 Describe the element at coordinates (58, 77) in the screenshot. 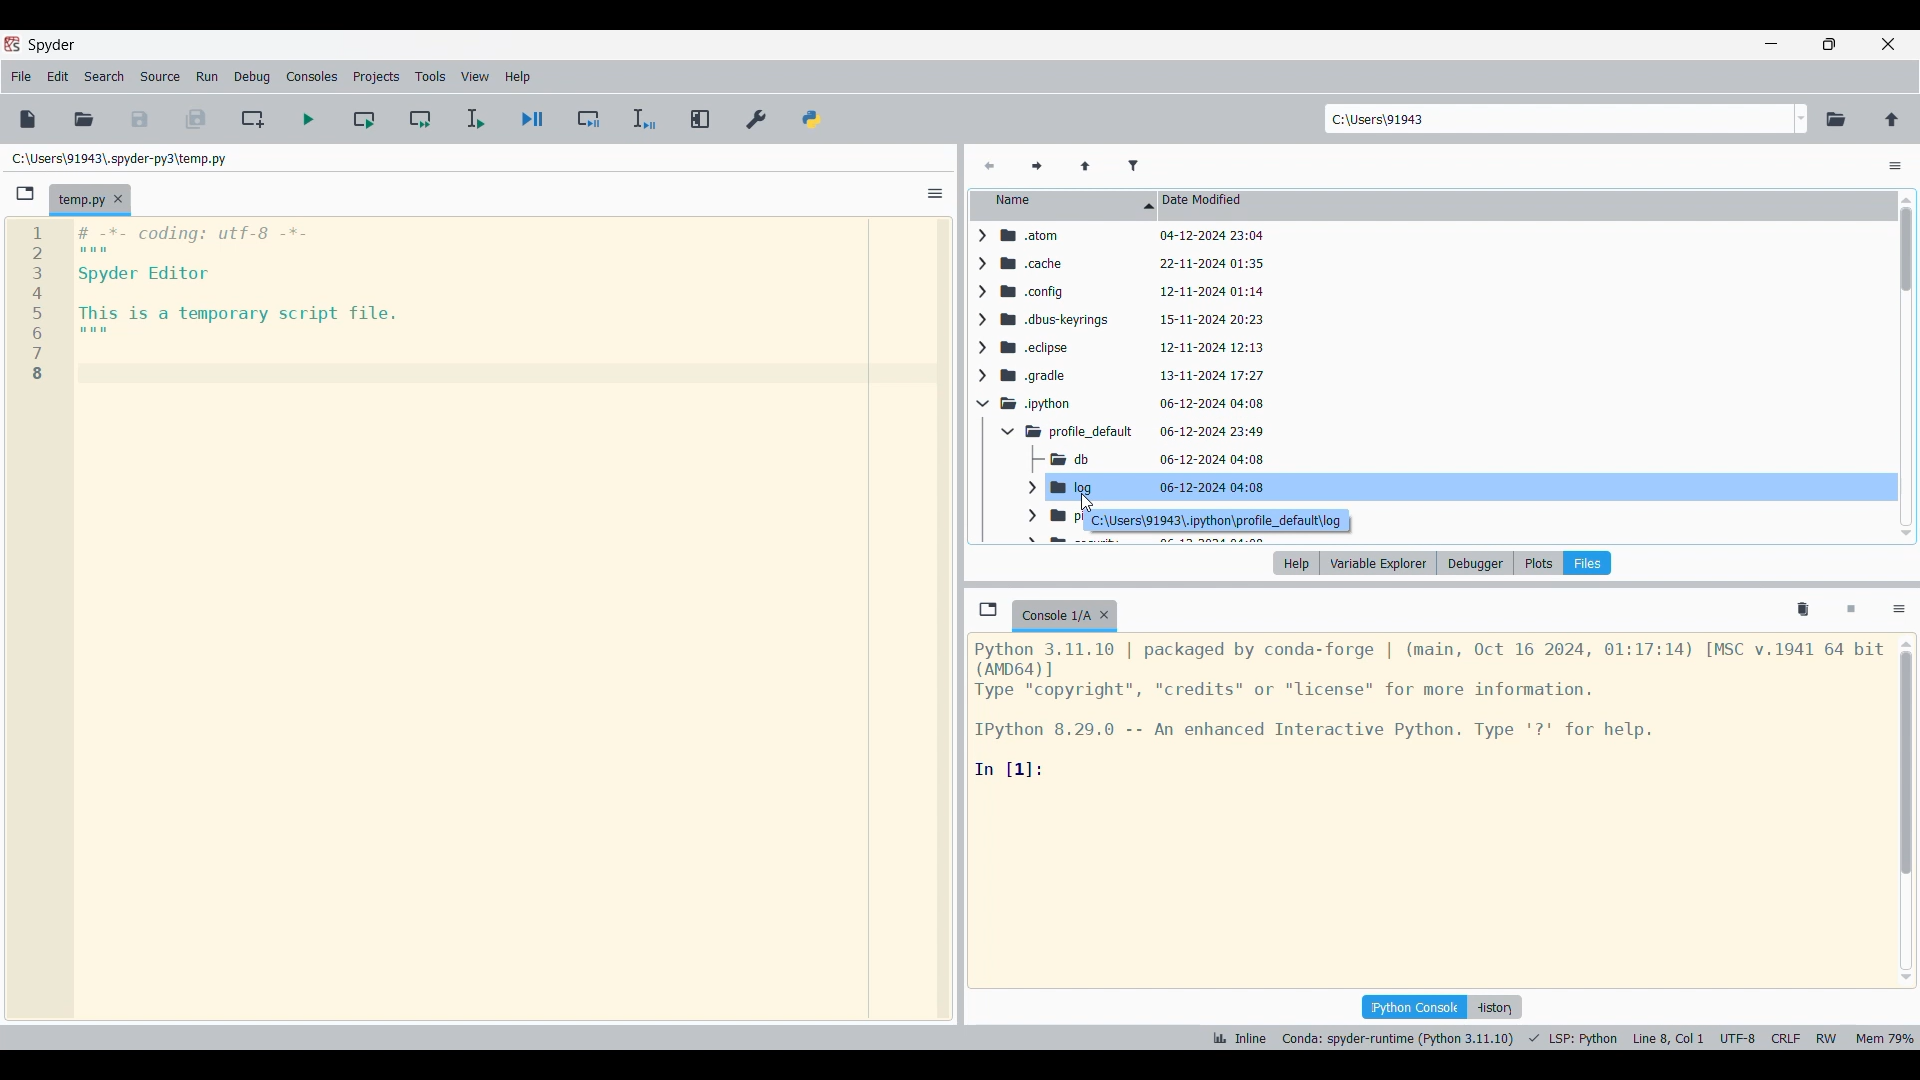

I see `Edit menu` at that location.